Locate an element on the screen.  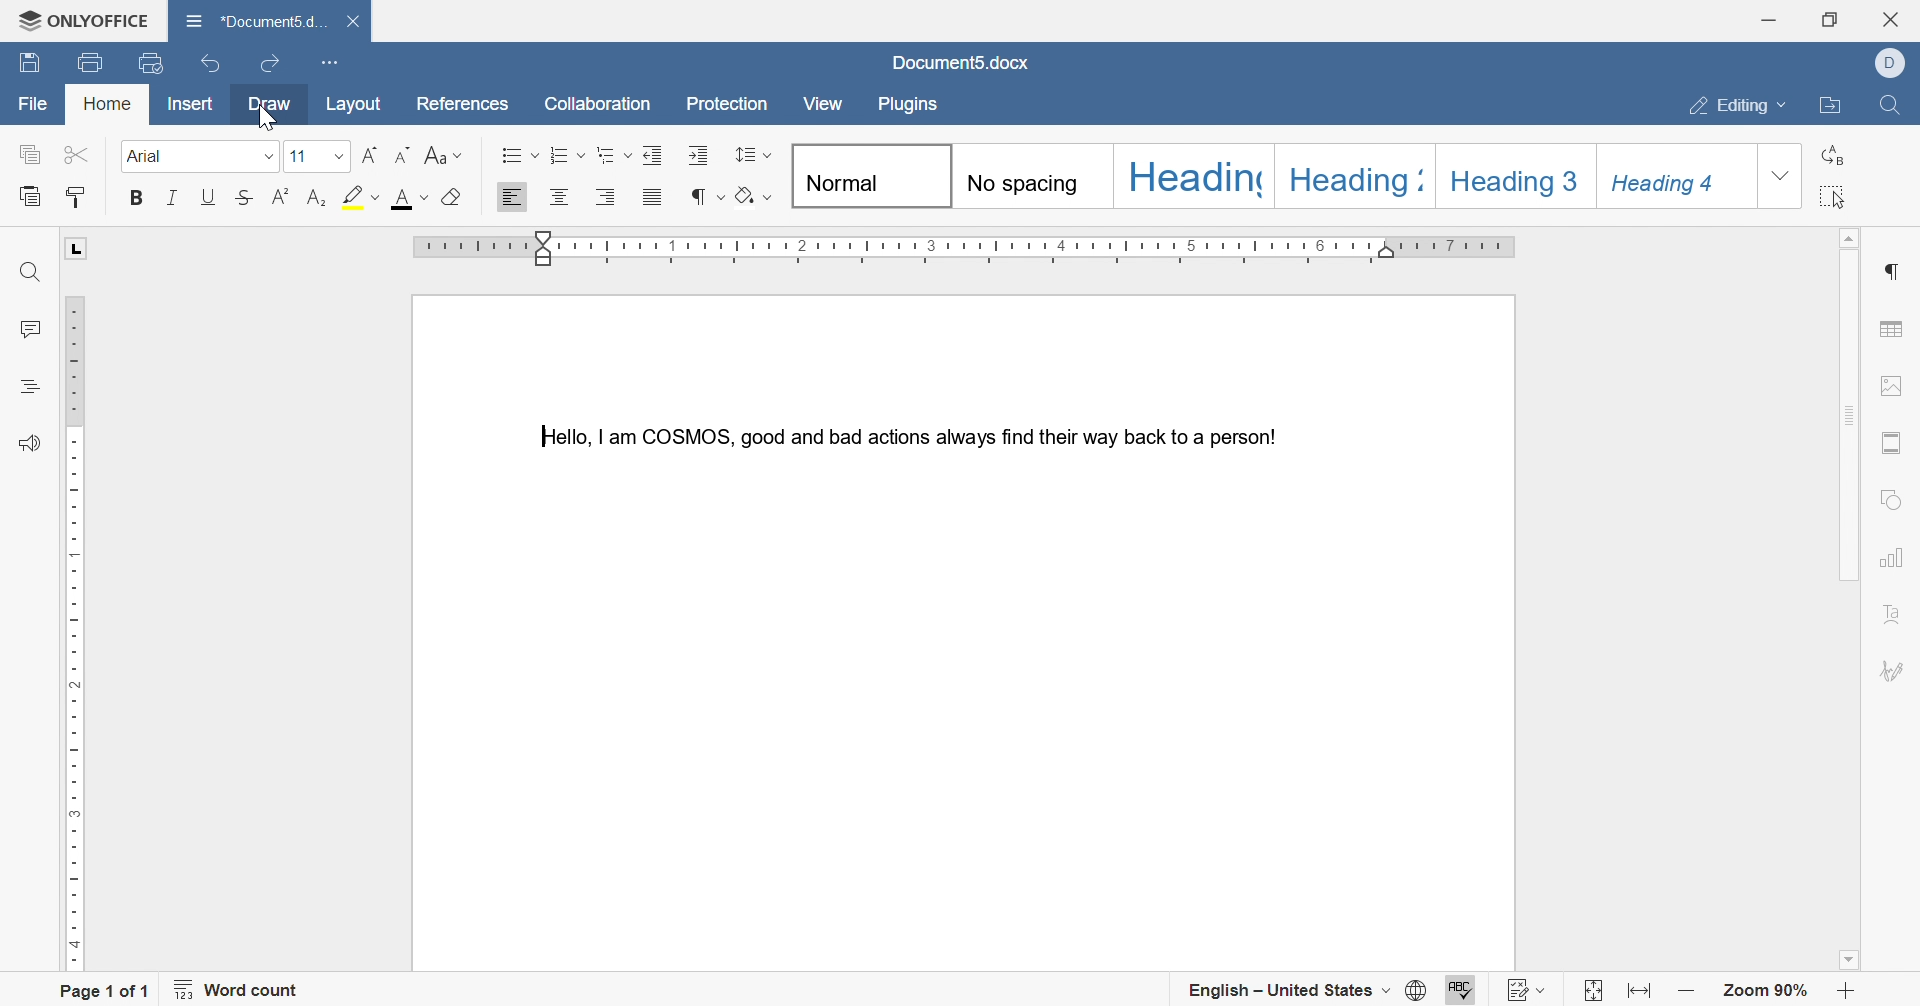
decrement font size is located at coordinates (406, 154).